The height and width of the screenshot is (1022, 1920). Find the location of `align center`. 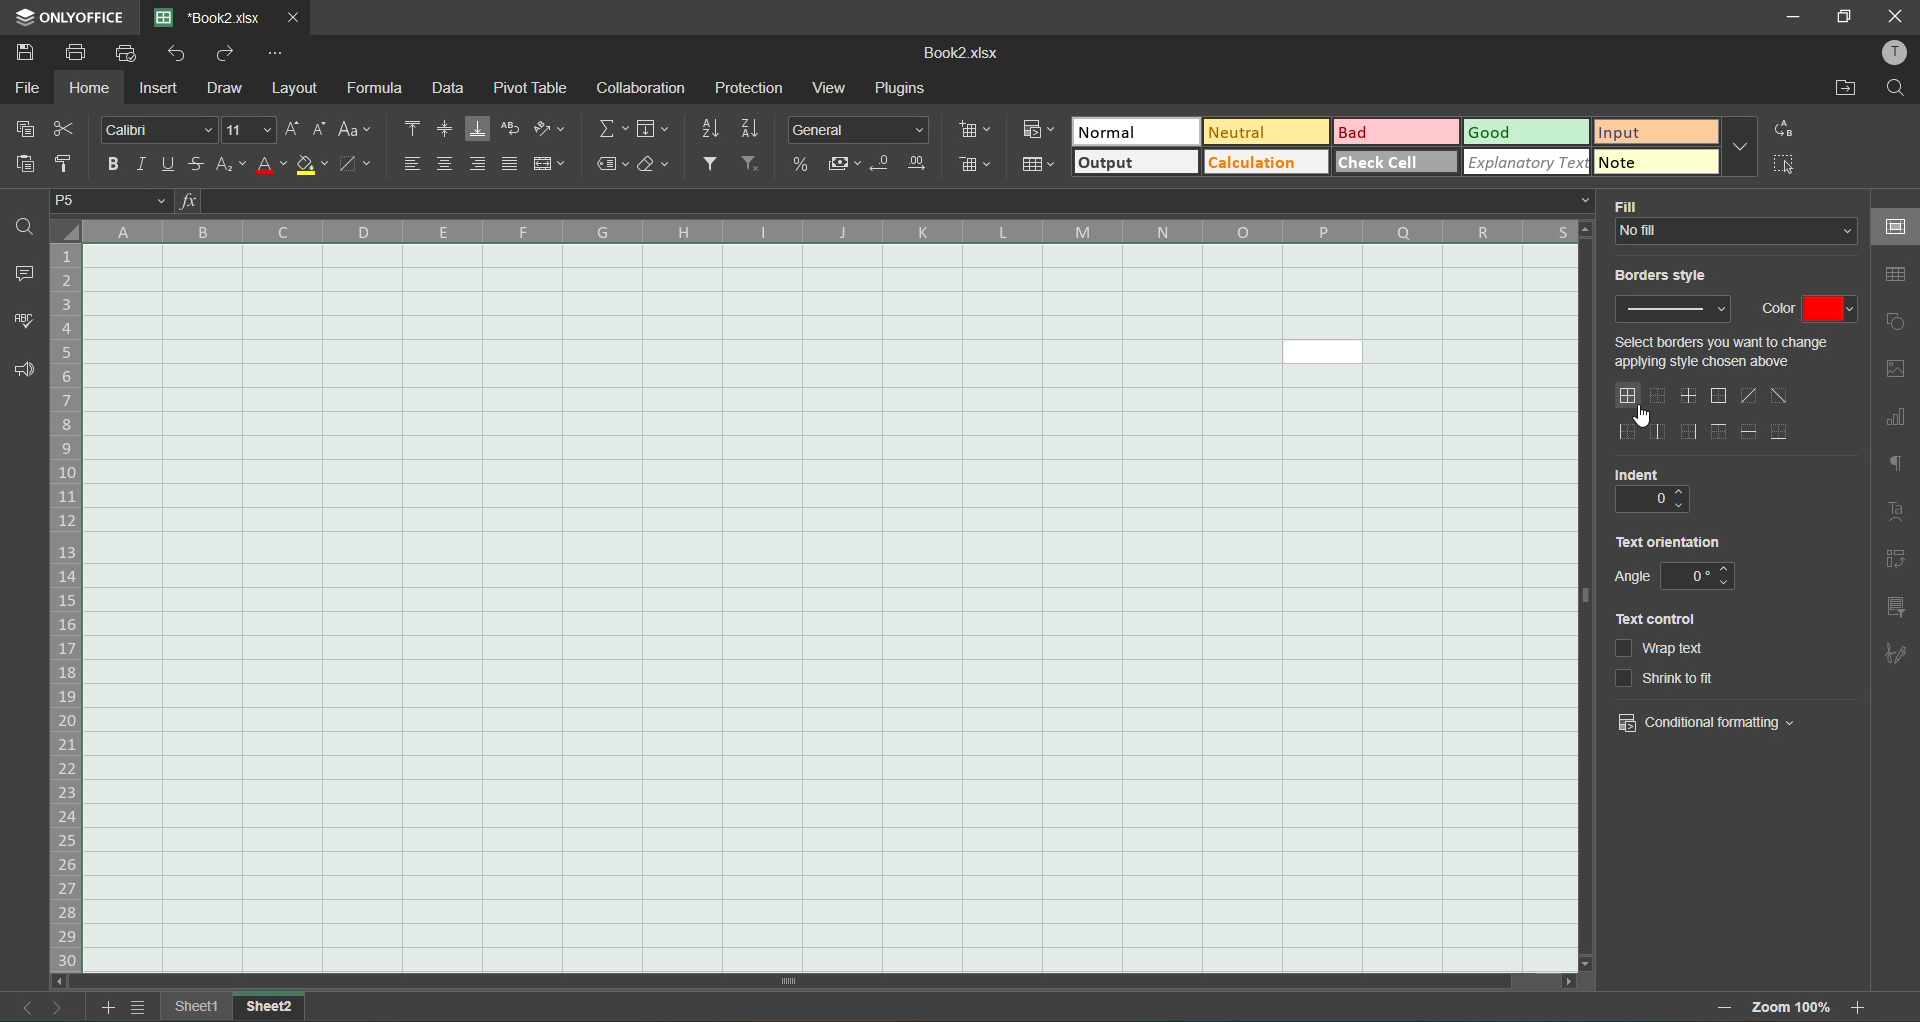

align center is located at coordinates (448, 165).